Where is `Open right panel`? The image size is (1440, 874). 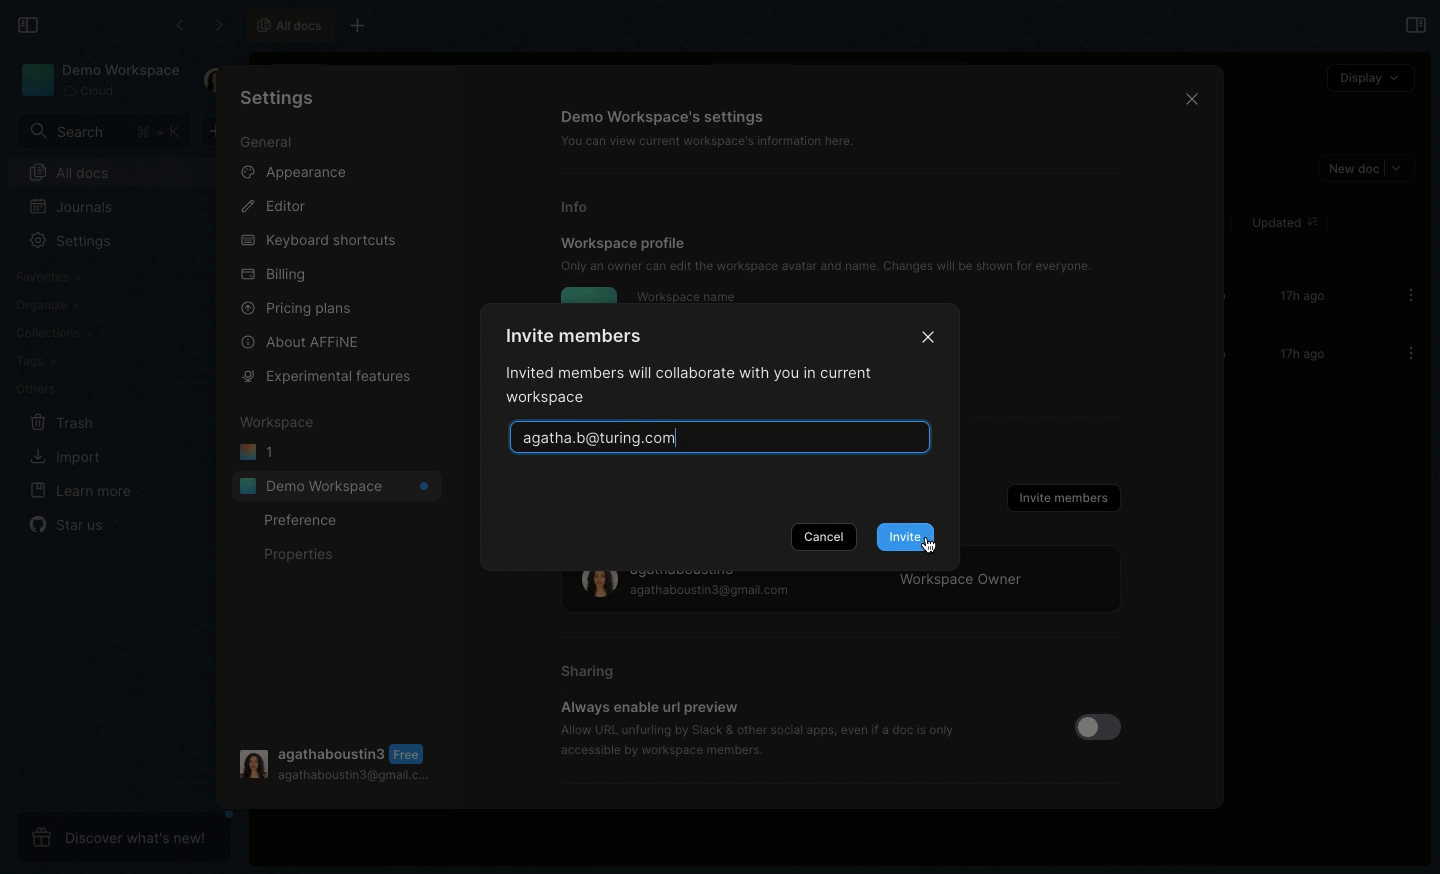 Open right panel is located at coordinates (1414, 25).